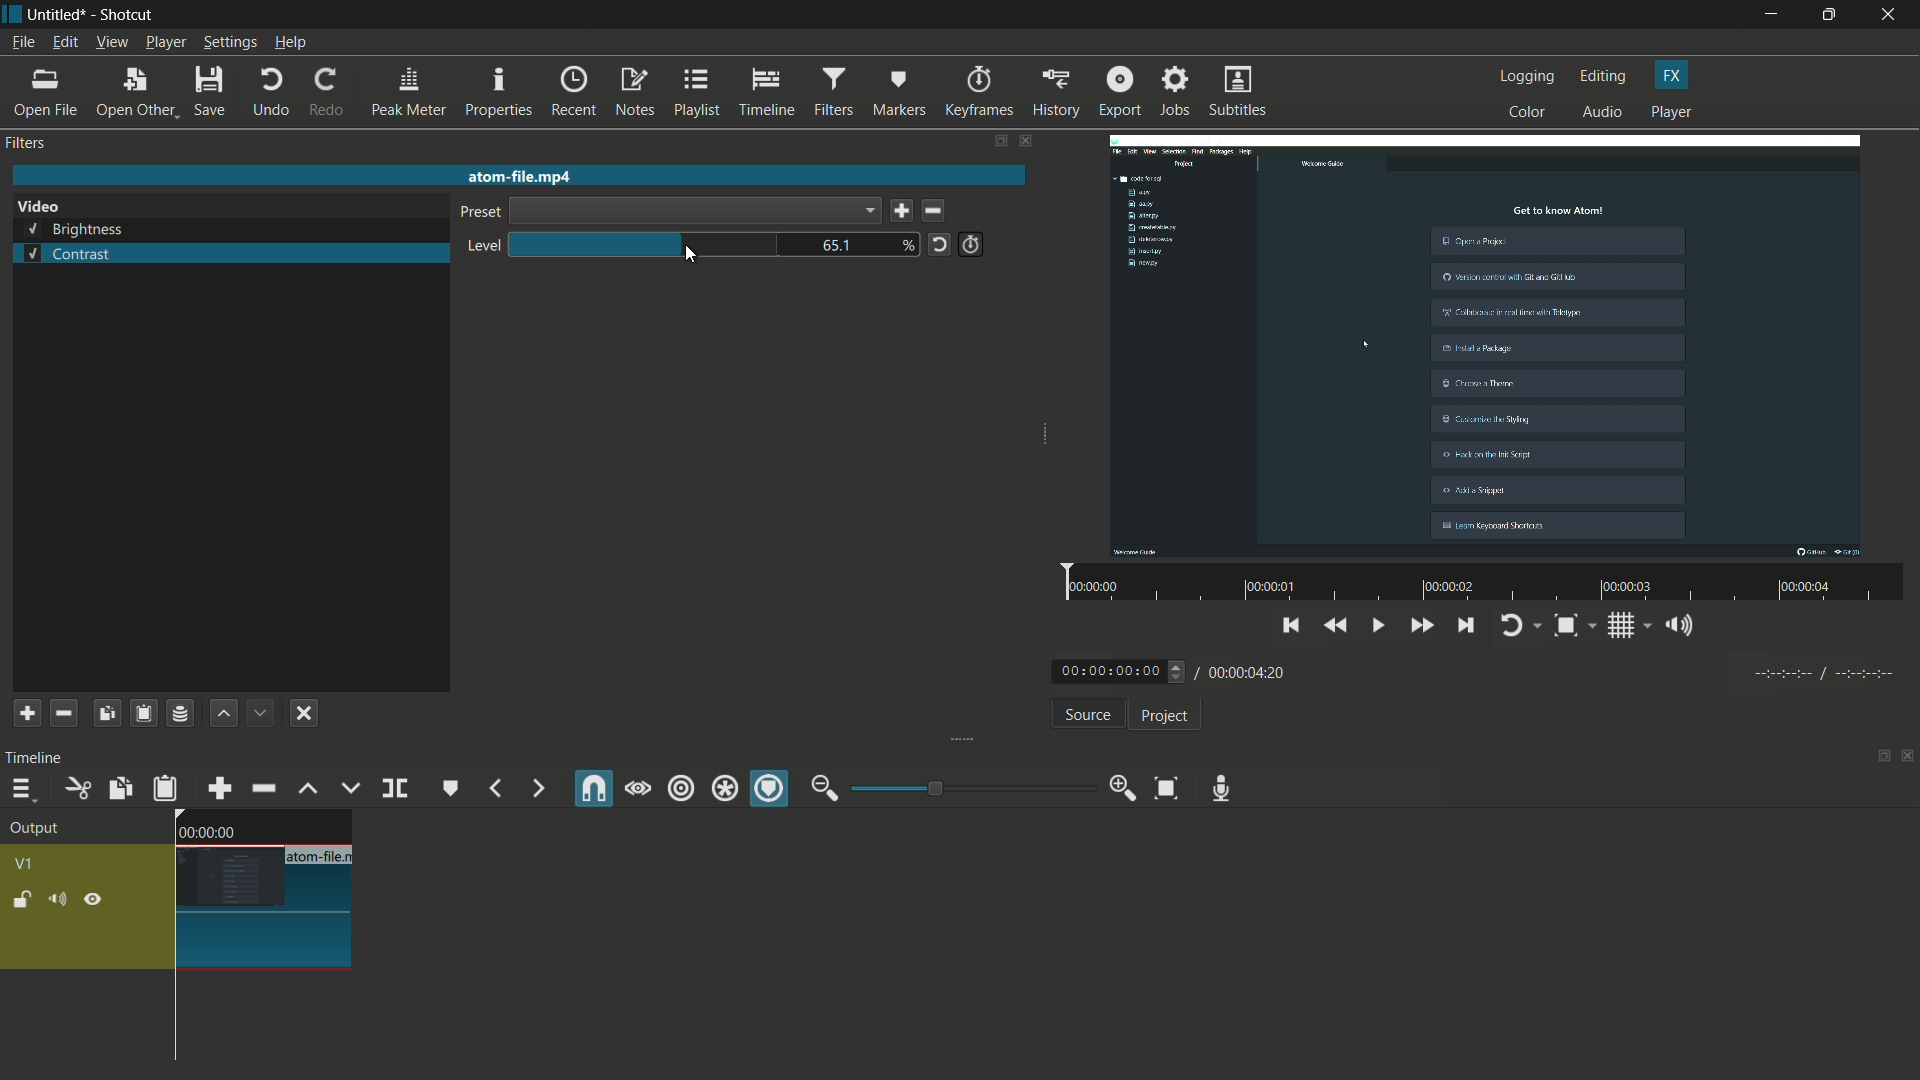 The height and width of the screenshot is (1080, 1920). What do you see at coordinates (576, 91) in the screenshot?
I see `recent` at bounding box center [576, 91].